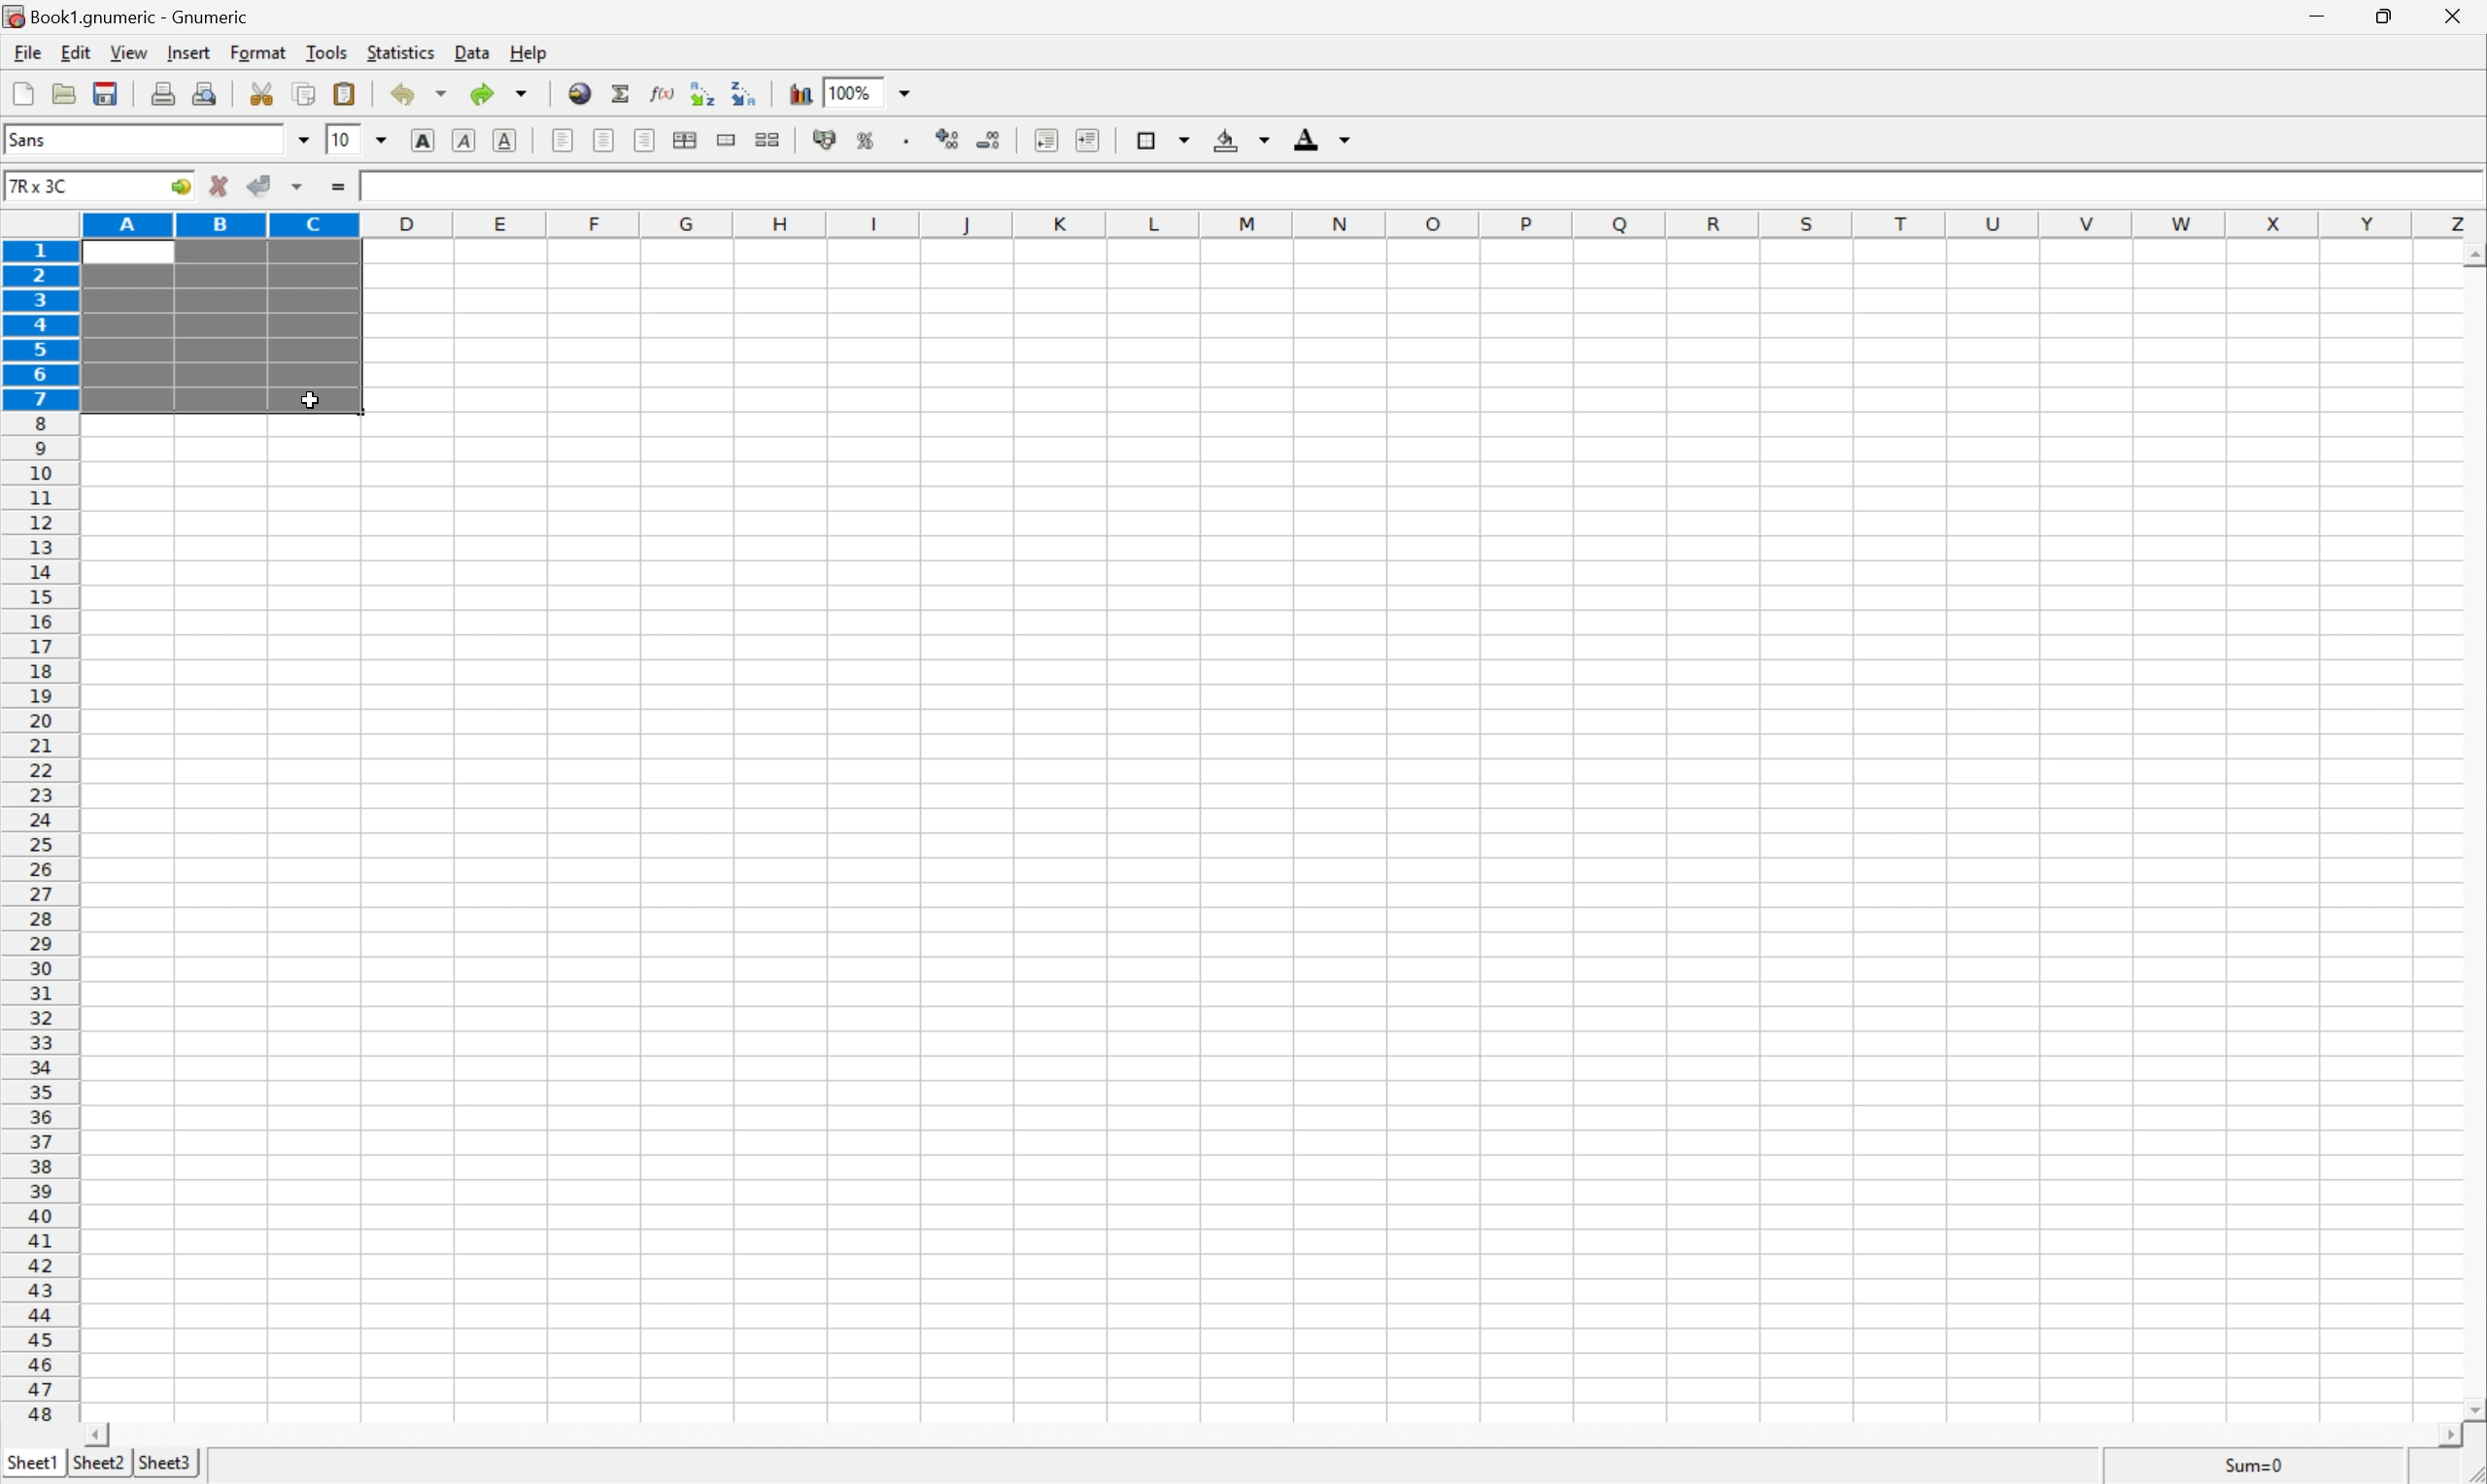  What do you see at coordinates (605, 142) in the screenshot?
I see `center horizontally` at bounding box center [605, 142].